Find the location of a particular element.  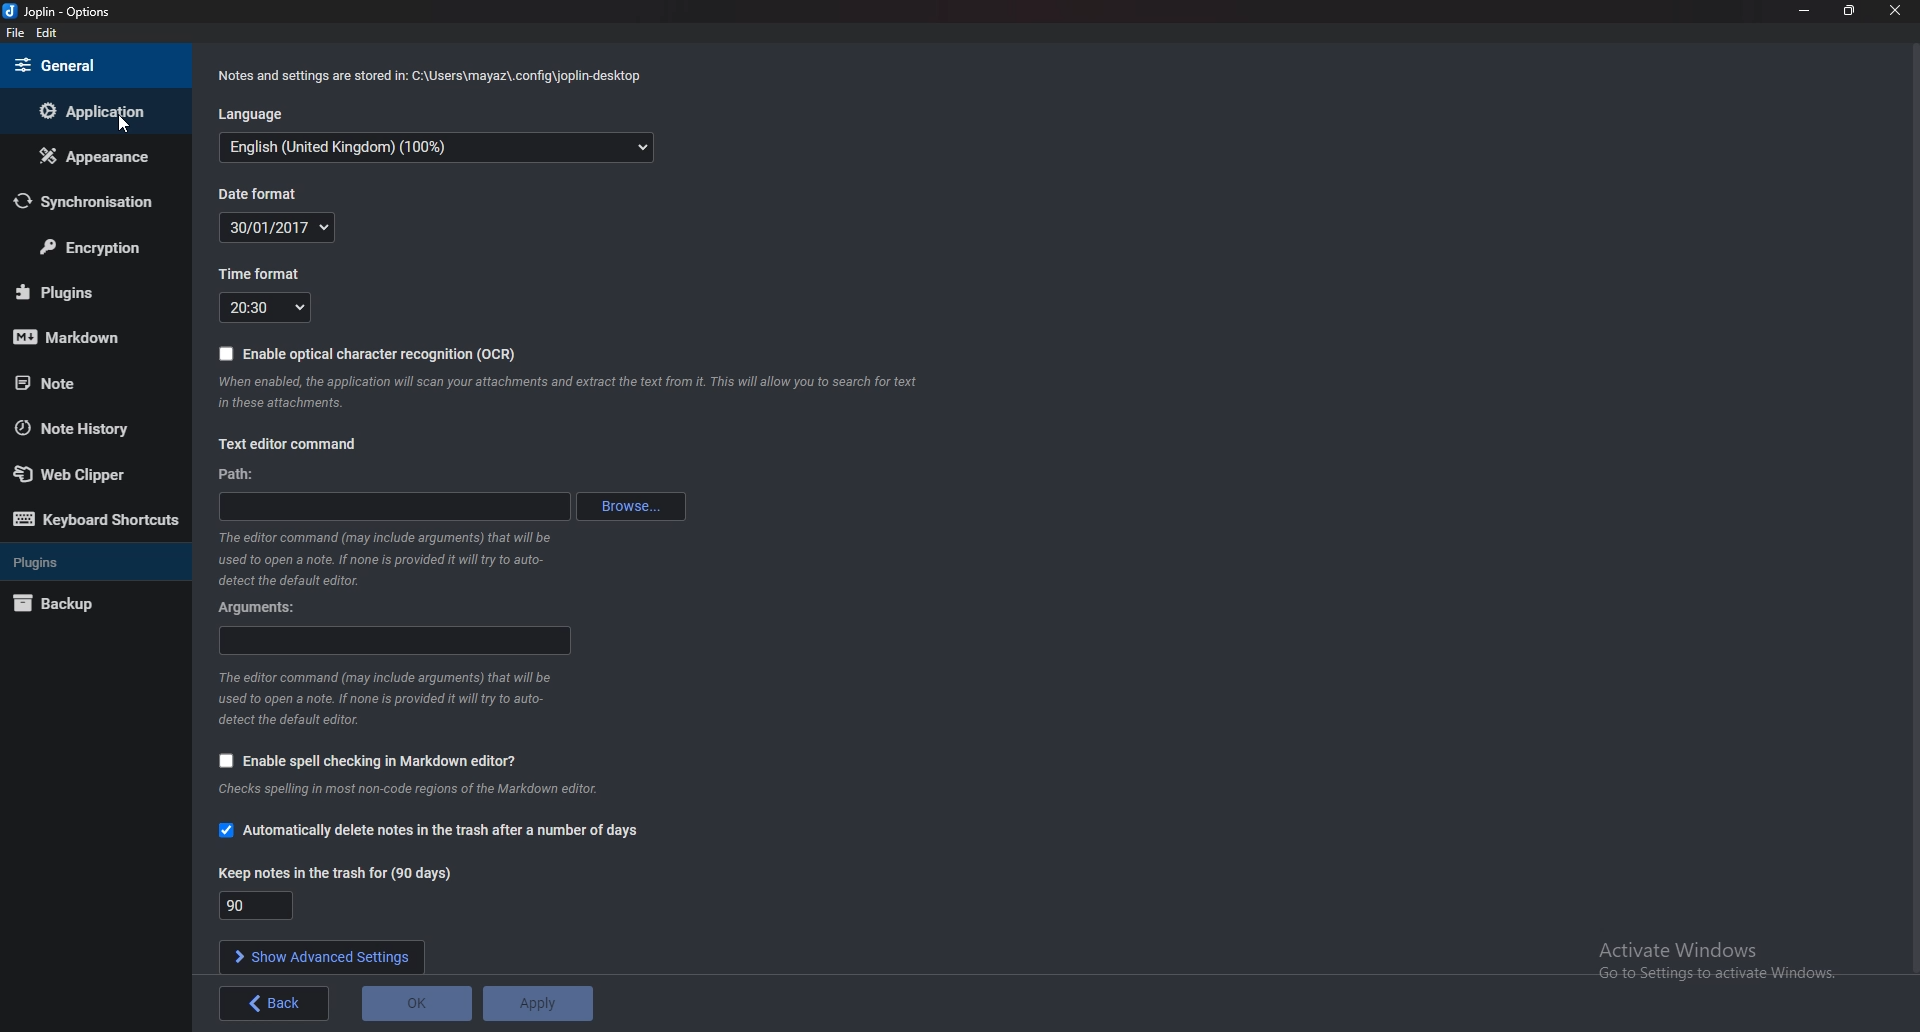

Resize is located at coordinates (1849, 11).